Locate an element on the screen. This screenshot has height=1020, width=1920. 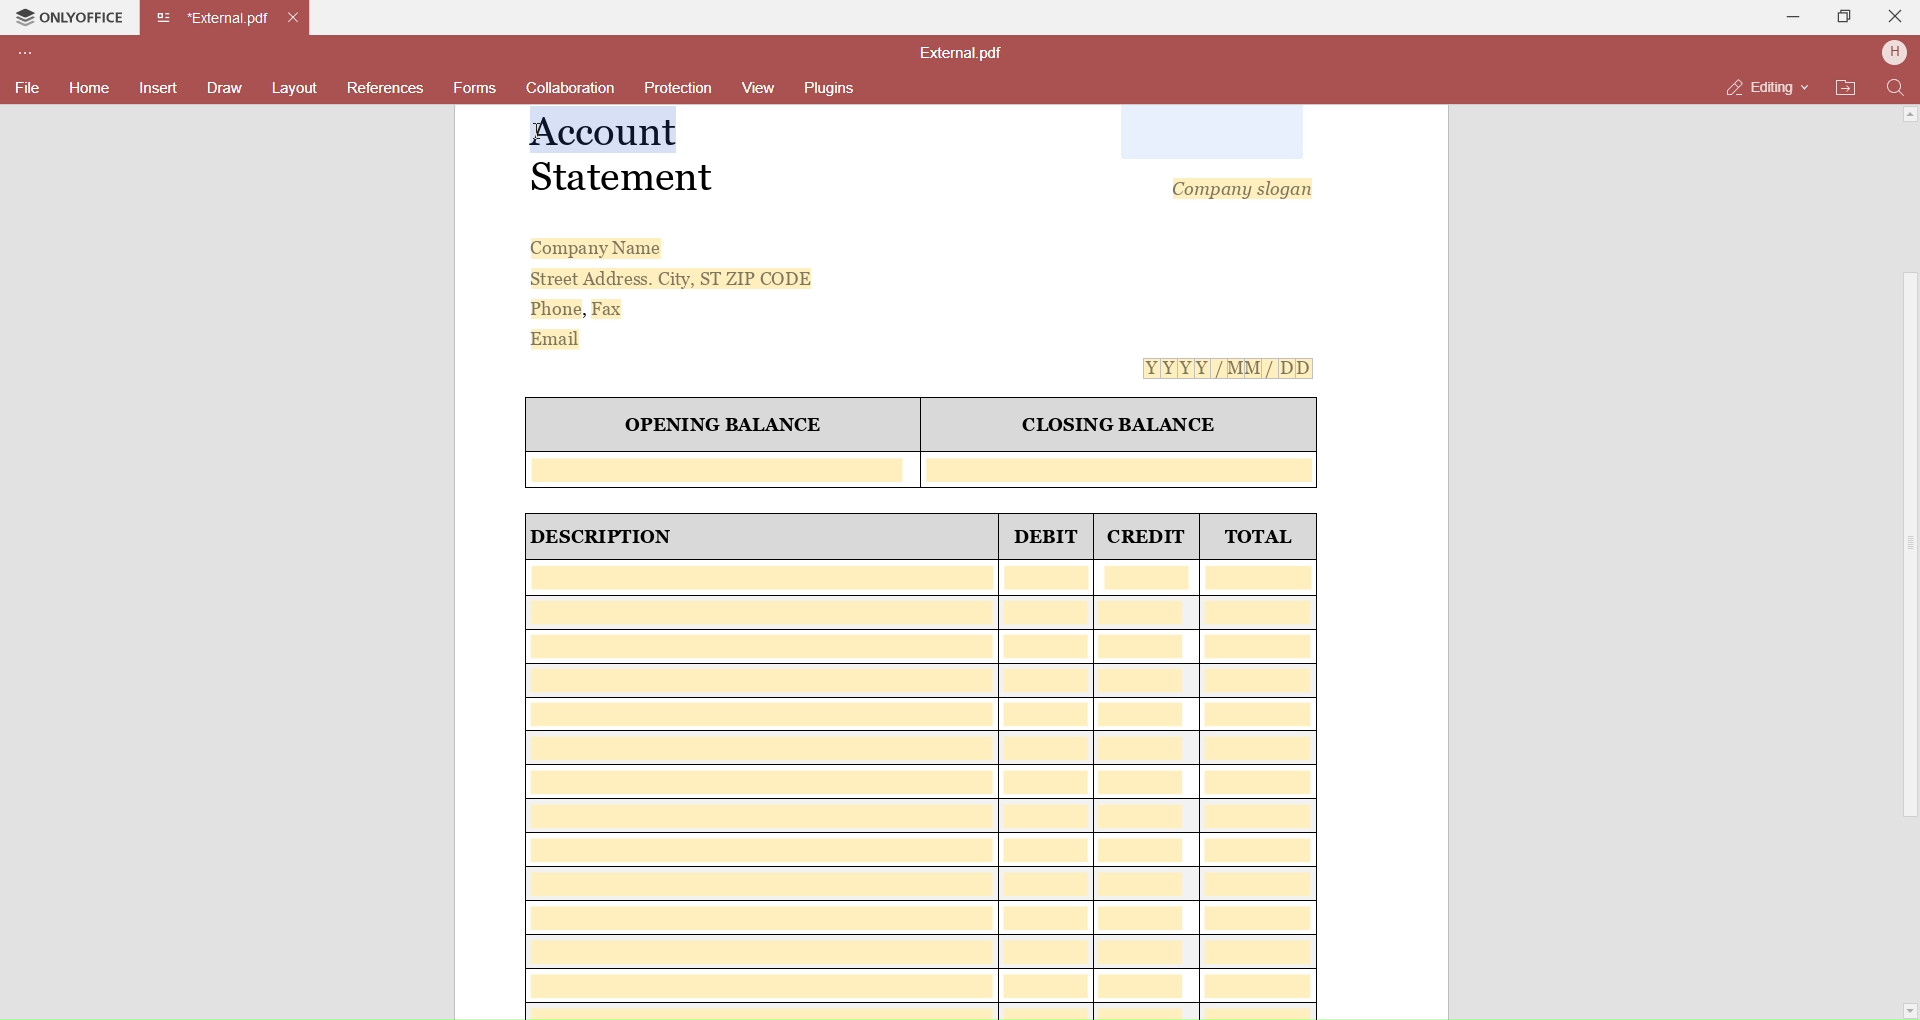
Editing is located at coordinates (1765, 88).